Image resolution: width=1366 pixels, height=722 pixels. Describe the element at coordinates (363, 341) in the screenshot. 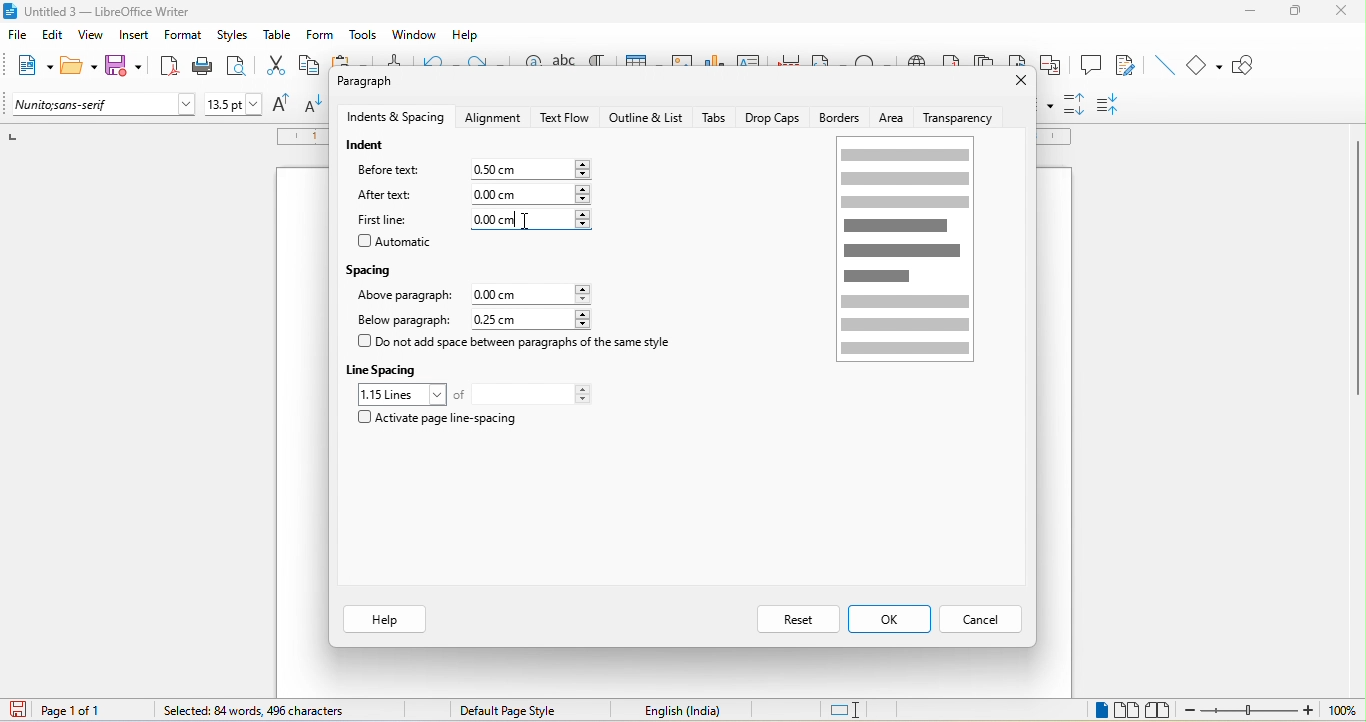

I see `checkbox` at that location.